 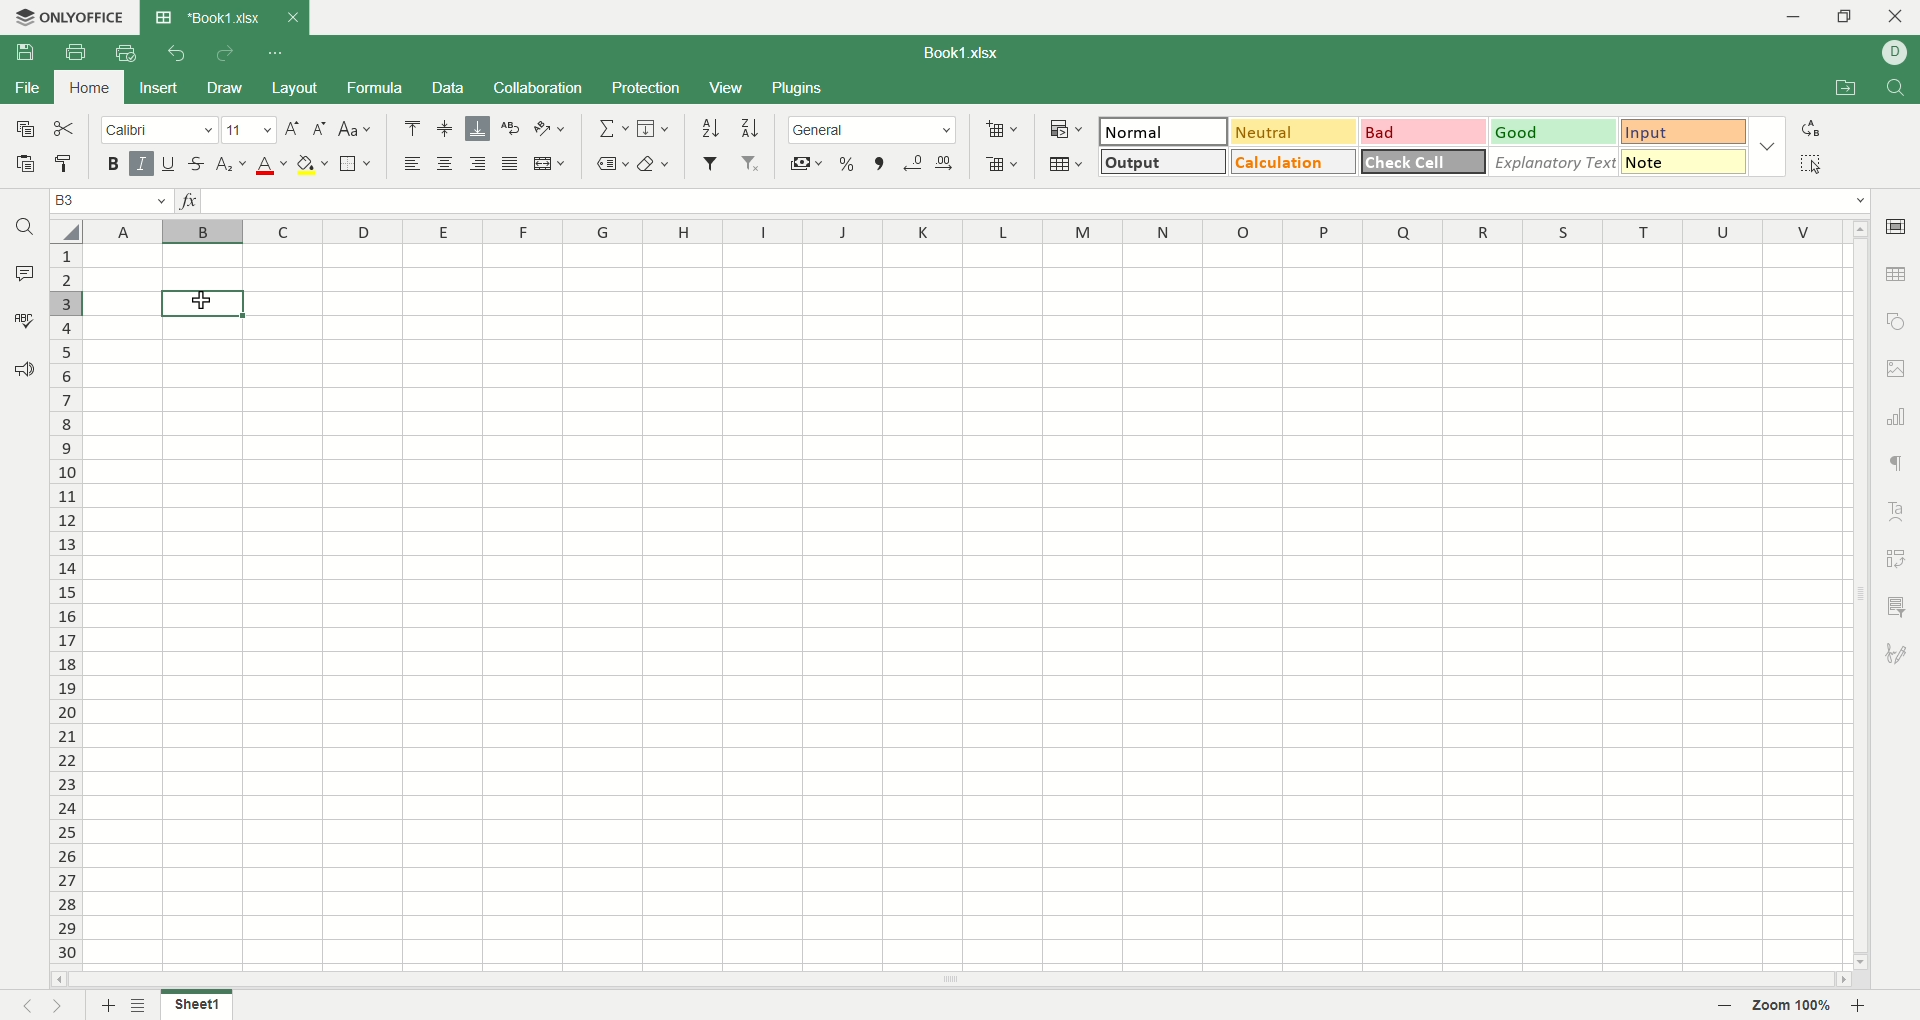 What do you see at coordinates (198, 162) in the screenshot?
I see `strikethrough` at bounding box center [198, 162].